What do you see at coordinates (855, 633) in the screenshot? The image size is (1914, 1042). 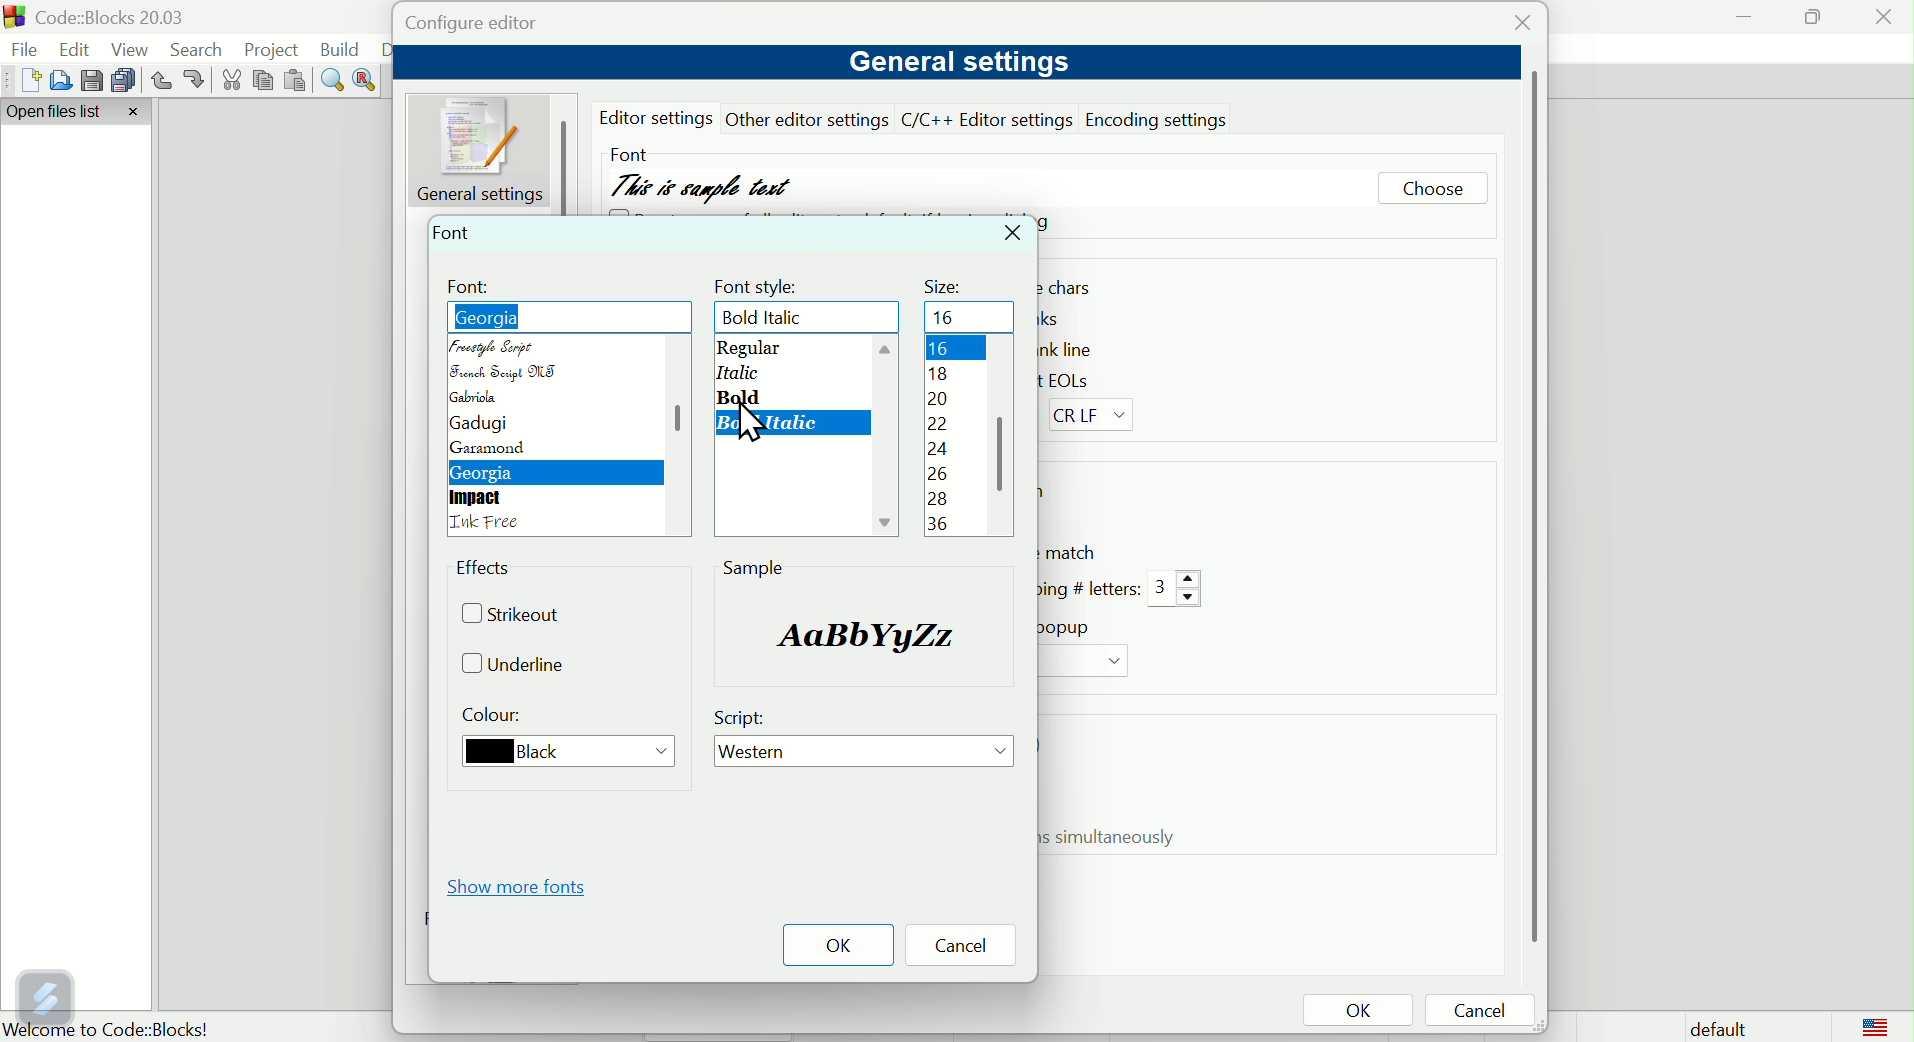 I see `sample` at bounding box center [855, 633].